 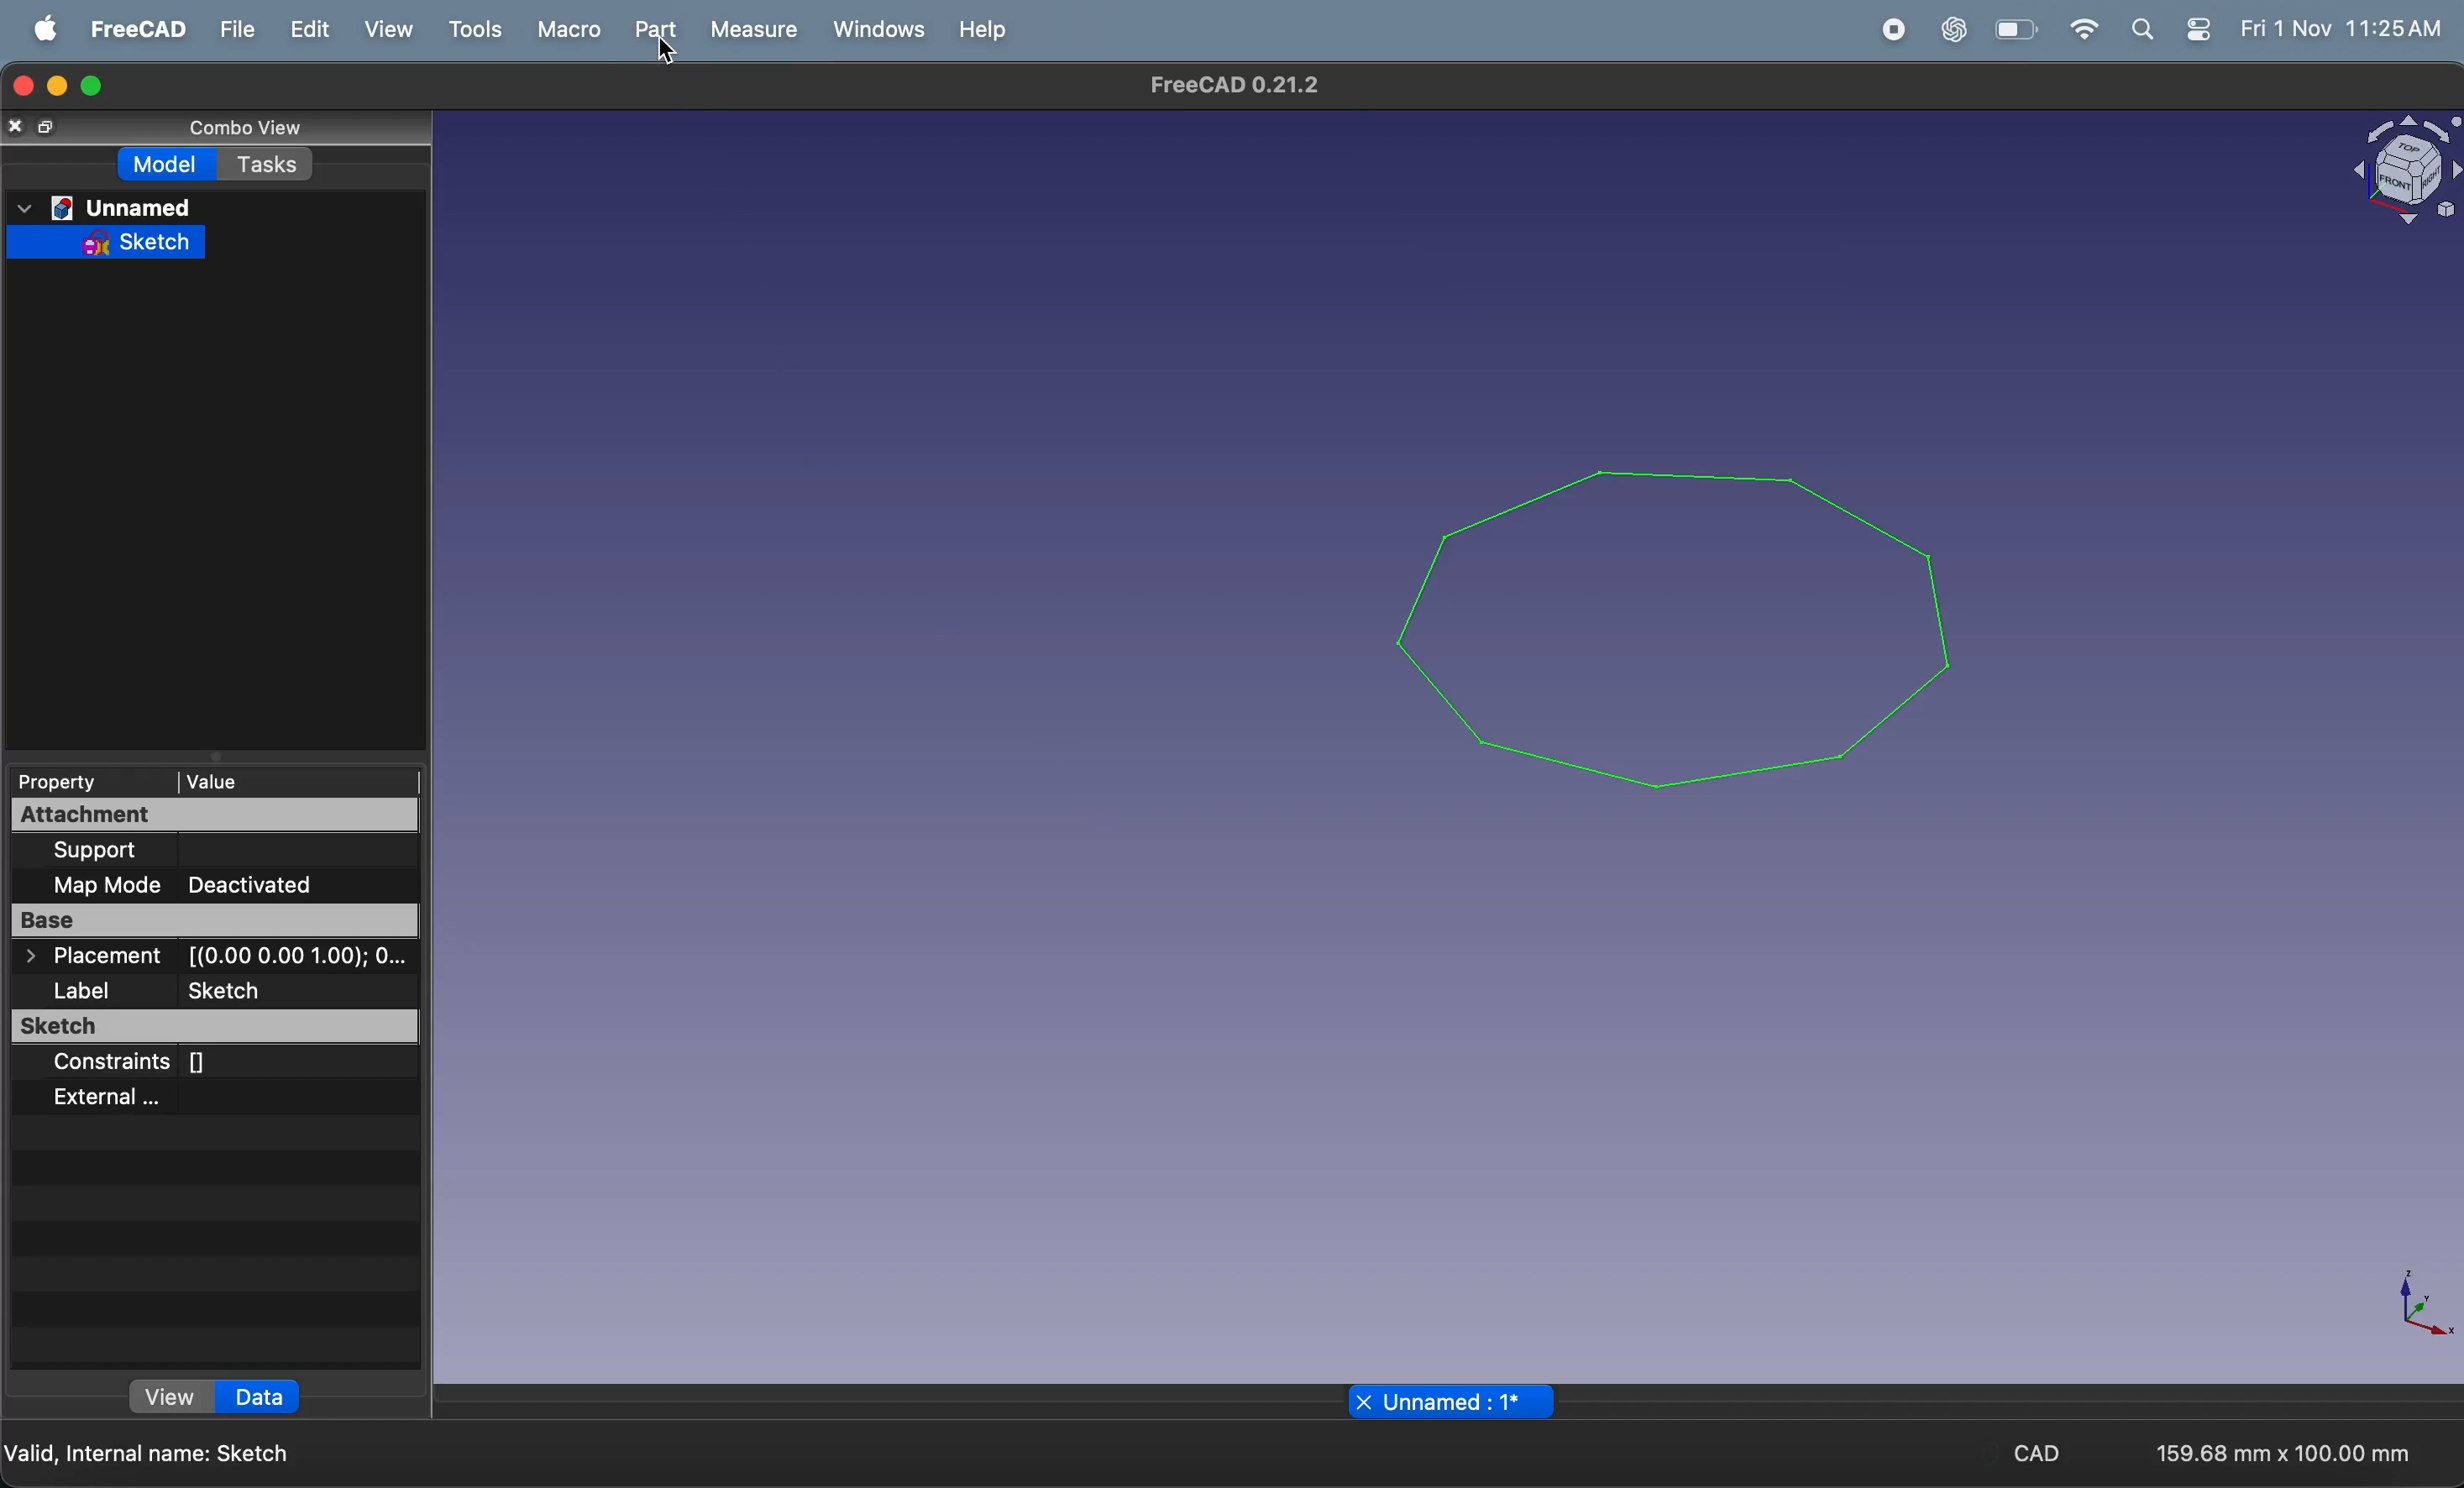 I want to click on view, so click(x=386, y=30).